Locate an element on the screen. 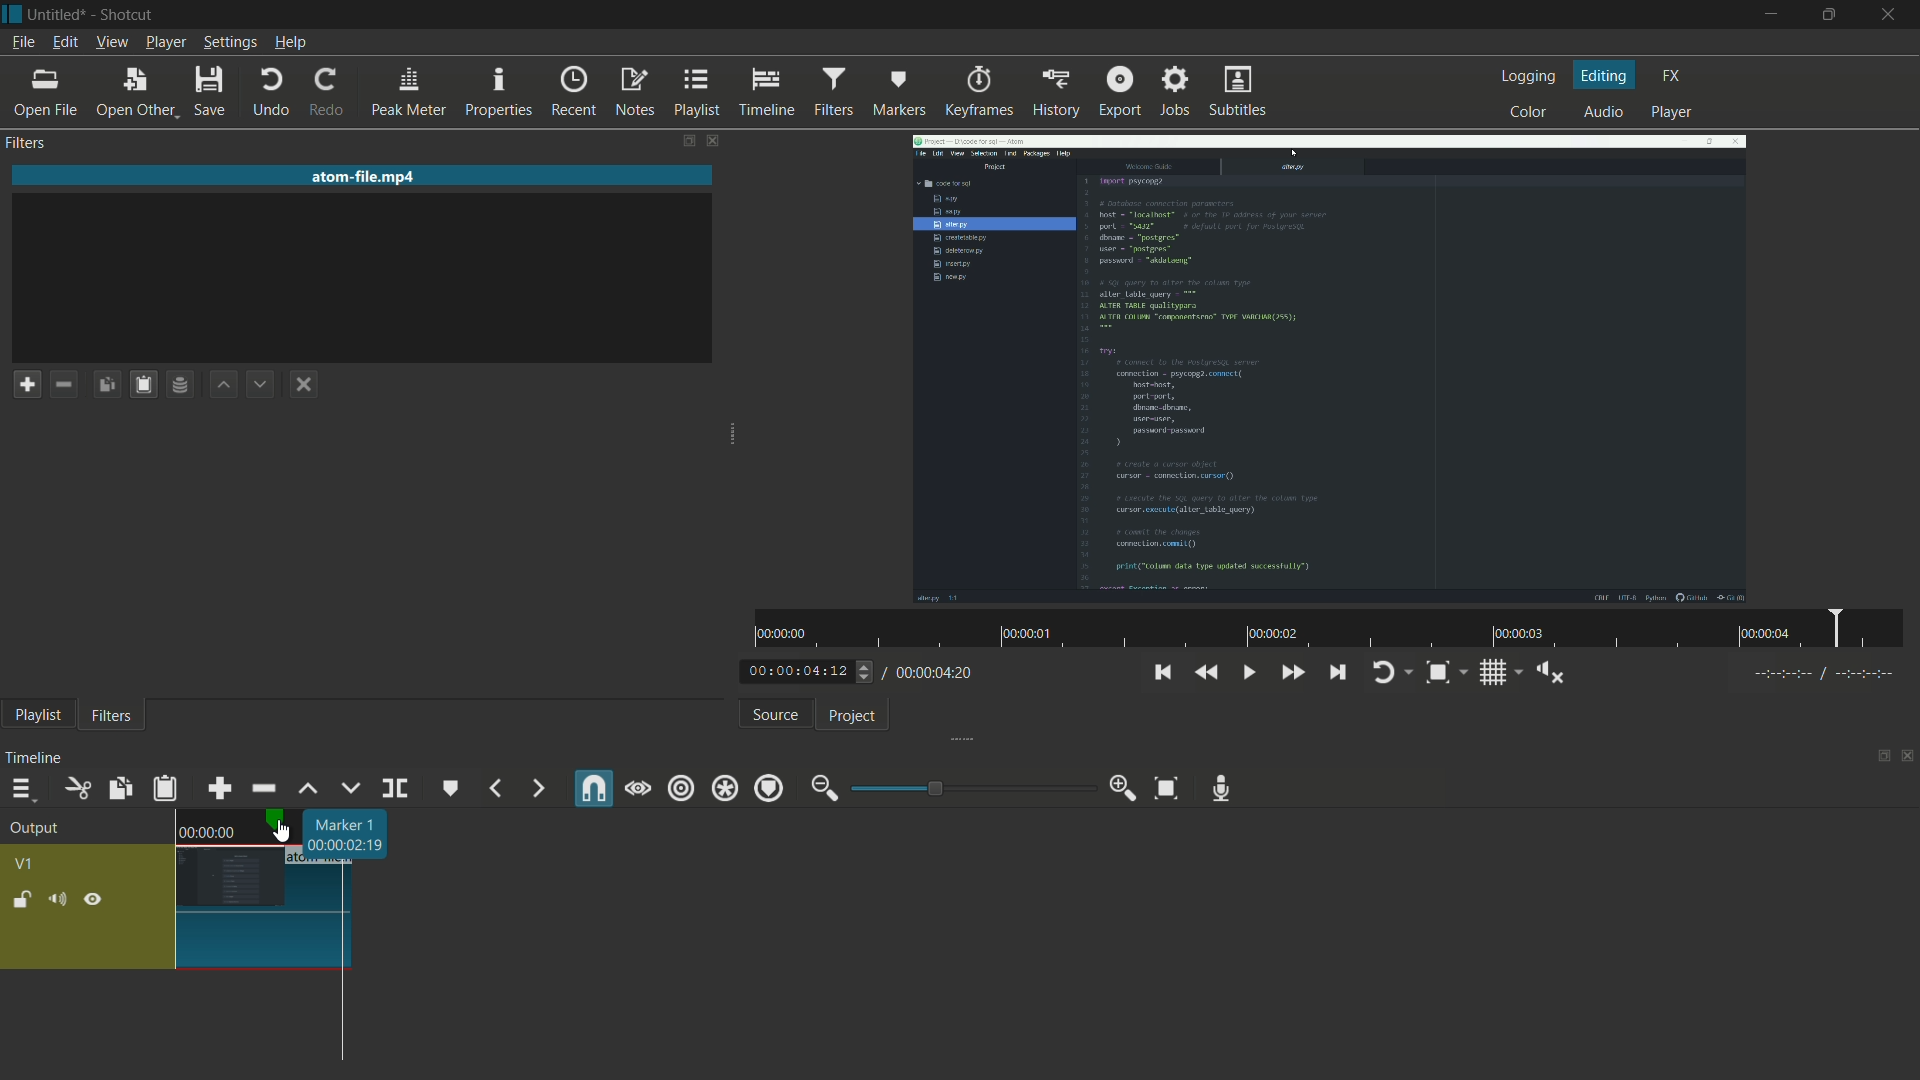  append is located at coordinates (220, 791).